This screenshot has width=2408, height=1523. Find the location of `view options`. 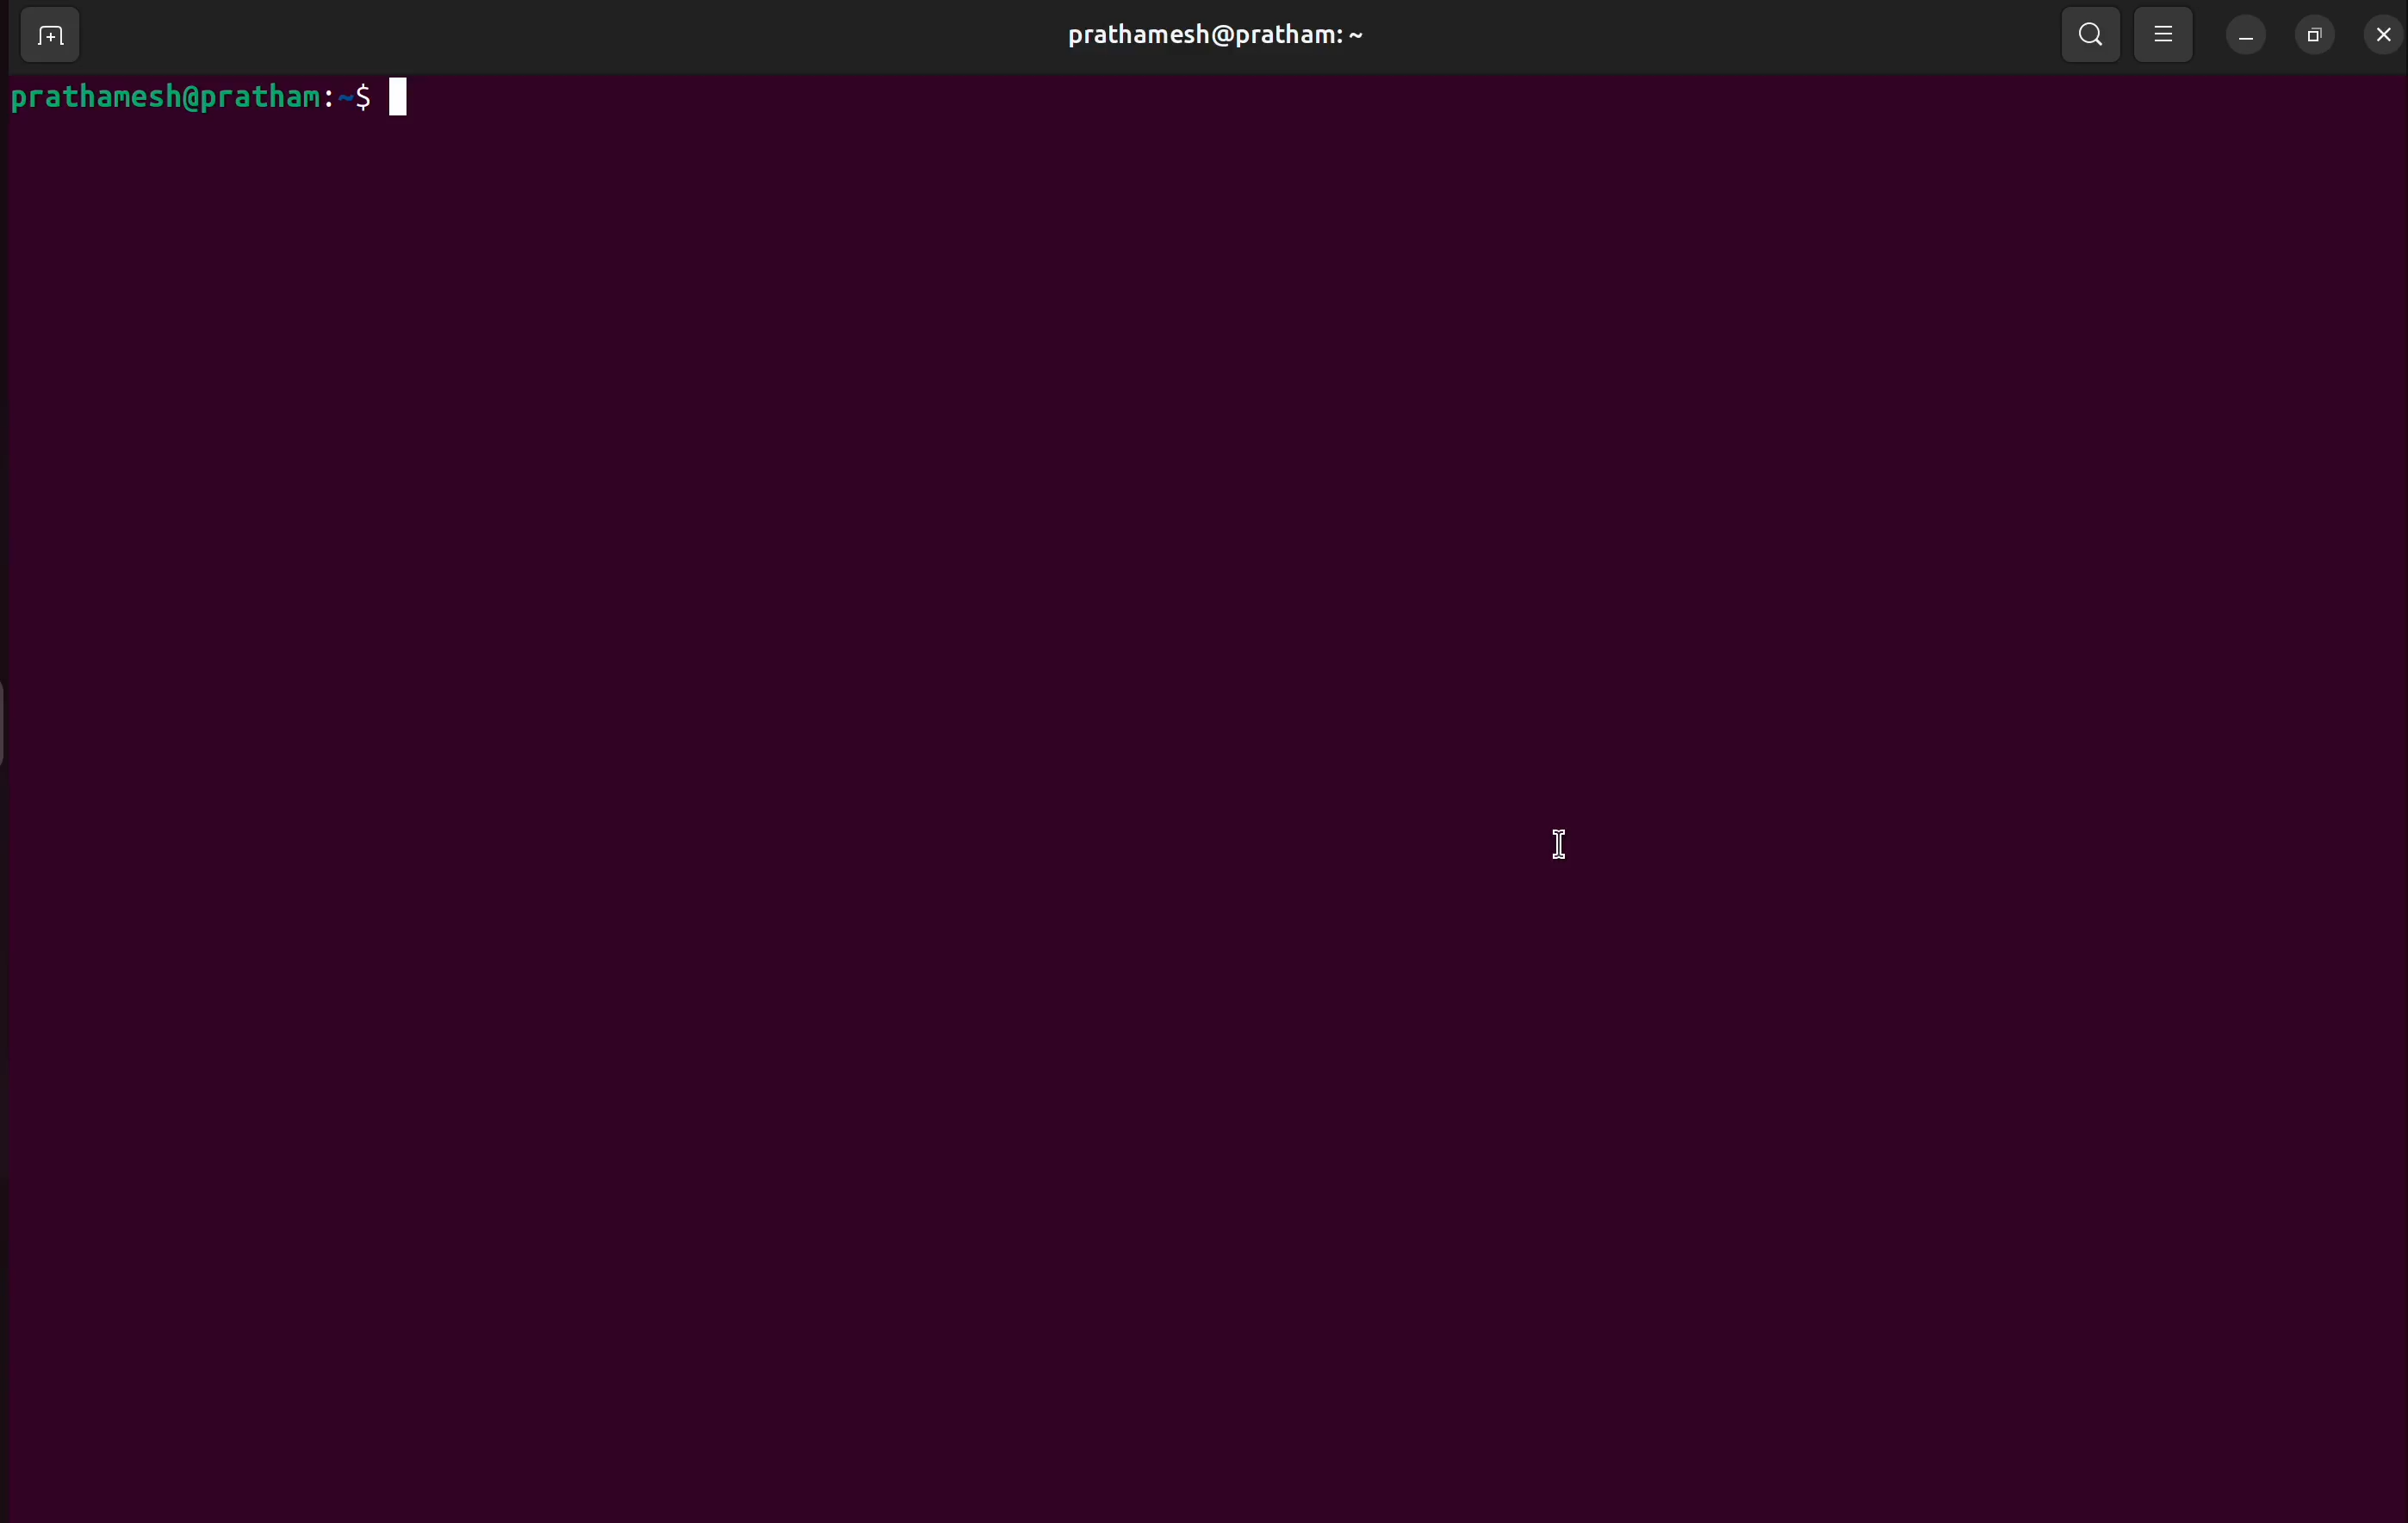

view options is located at coordinates (2169, 32).